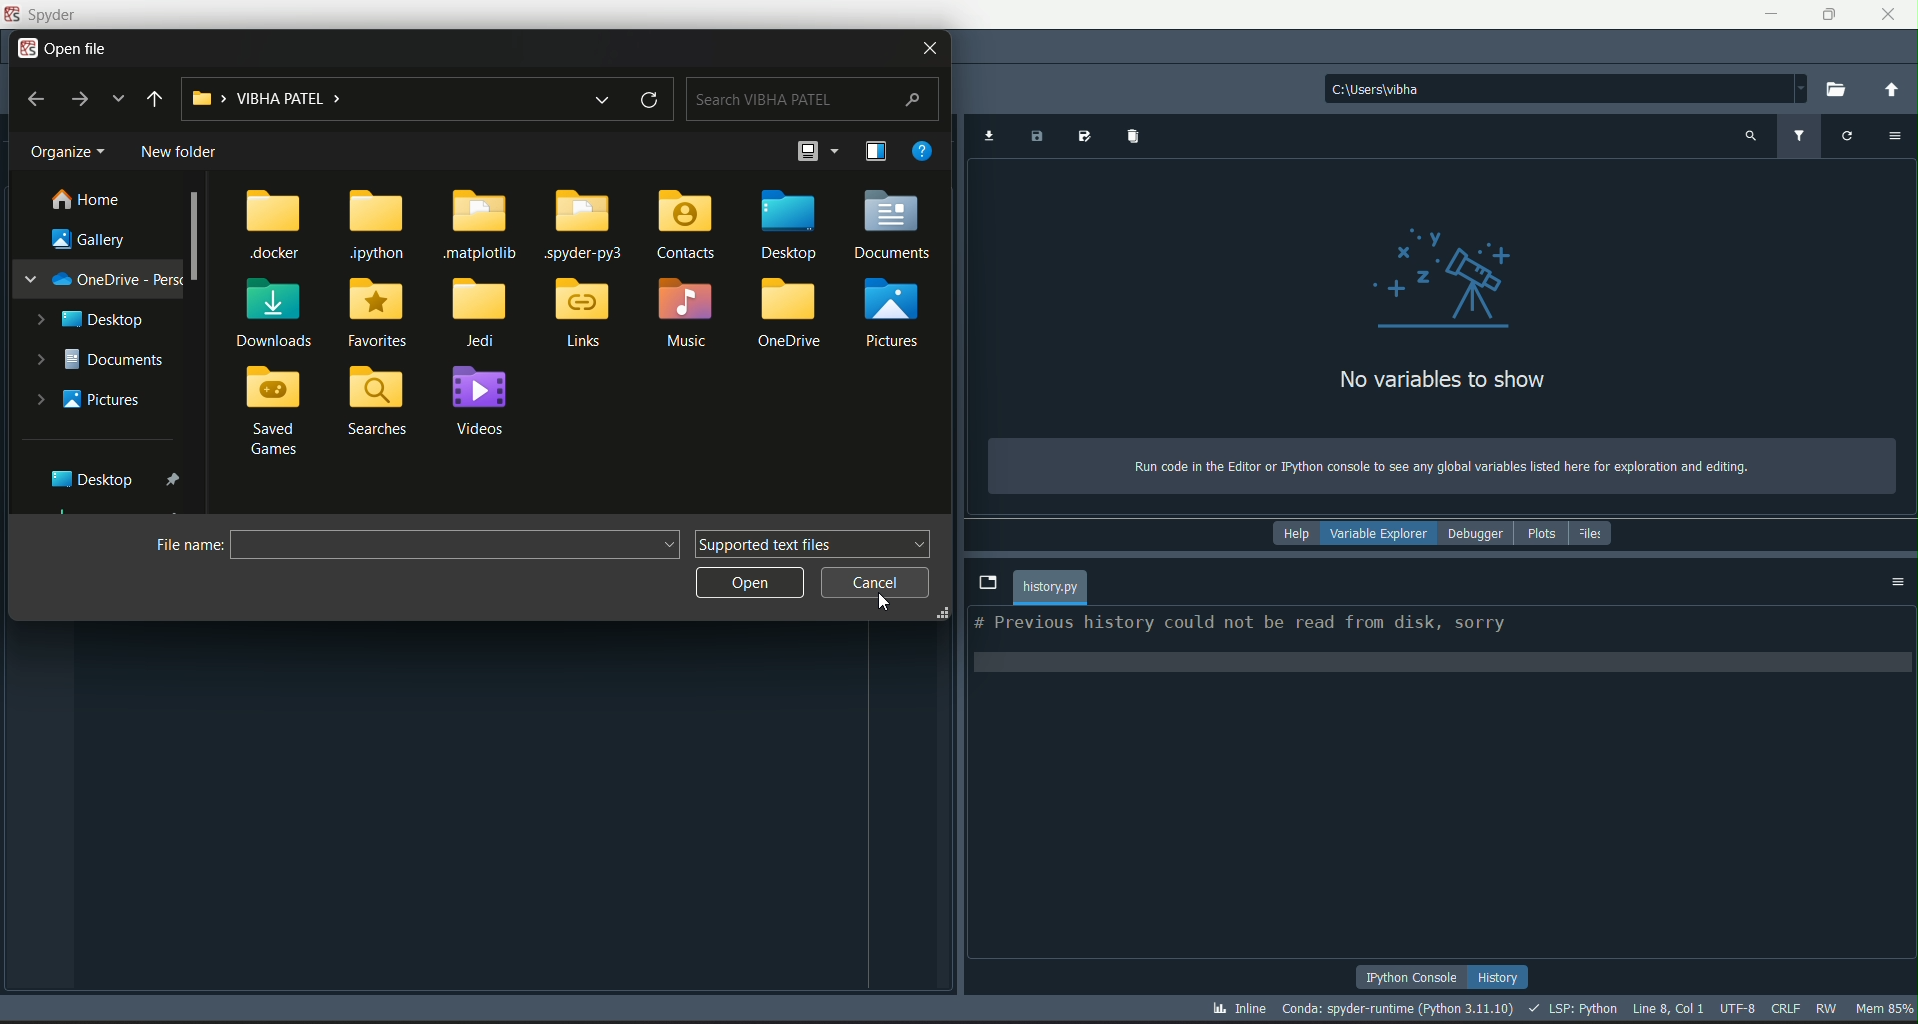 This screenshot has width=1918, height=1024. Describe the element at coordinates (1038, 138) in the screenshot. I see `save data` at that location.